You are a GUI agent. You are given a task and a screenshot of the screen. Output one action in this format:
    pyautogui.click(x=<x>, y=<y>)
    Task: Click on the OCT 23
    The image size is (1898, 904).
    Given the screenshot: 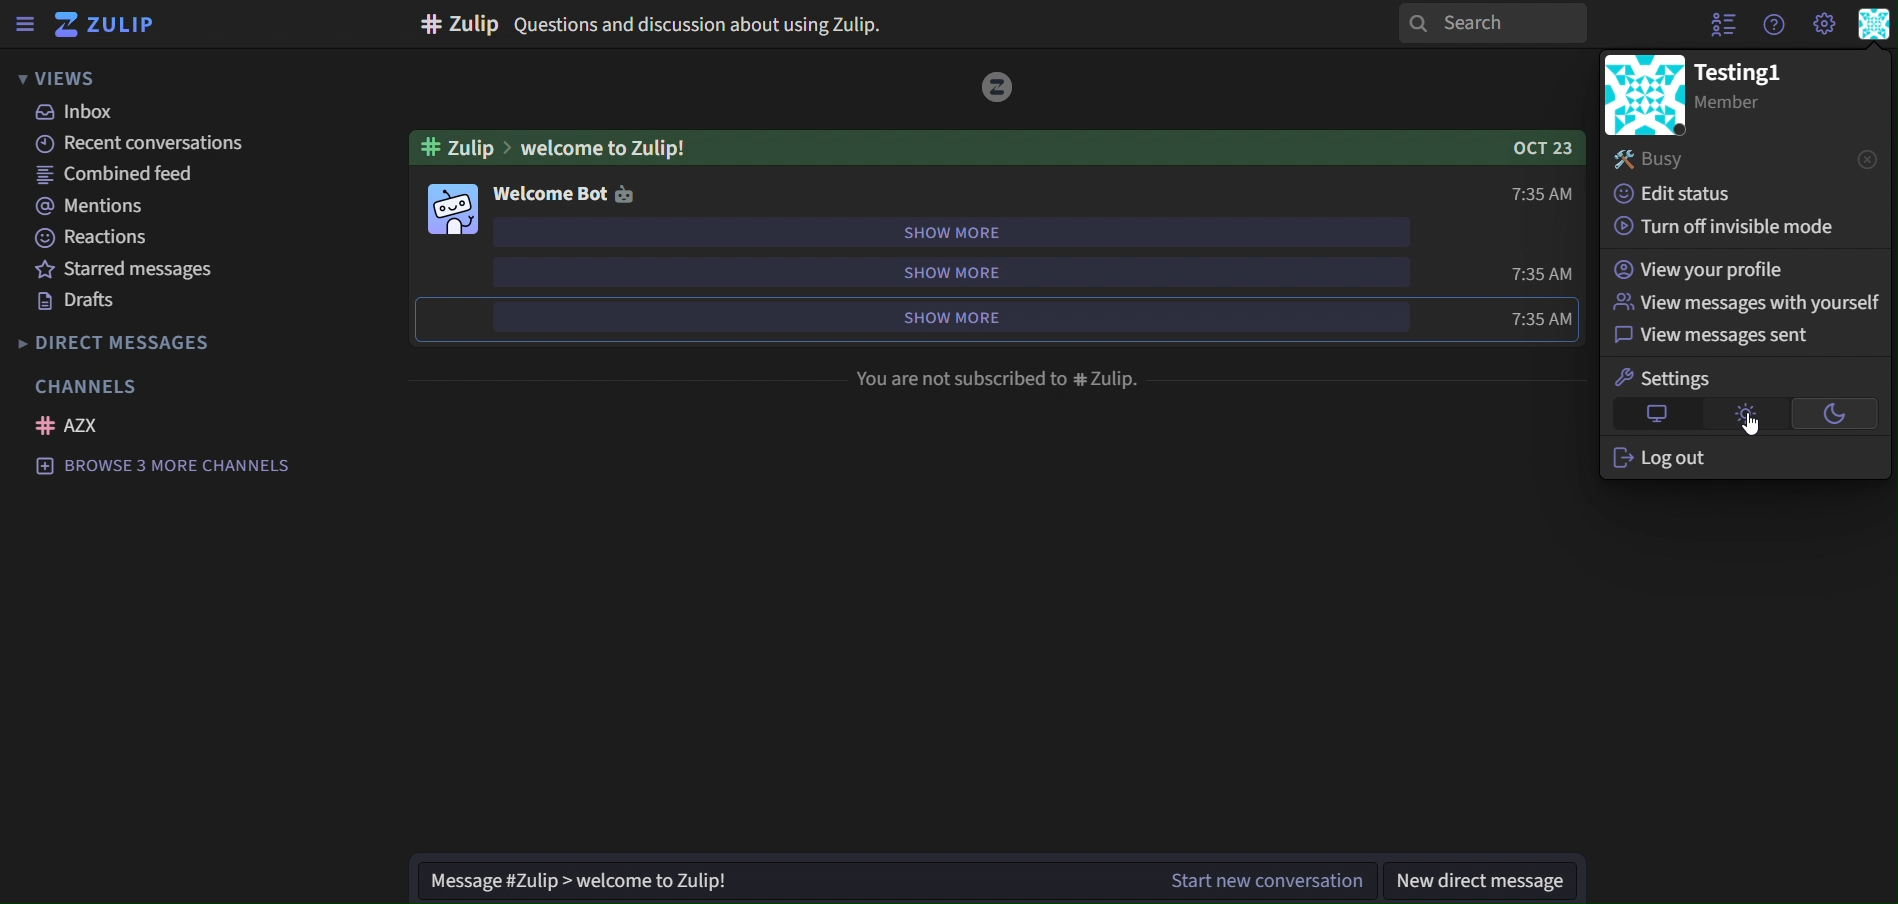 What is the action you would take?
    pyautogui.click(x=1533, y=147)
    